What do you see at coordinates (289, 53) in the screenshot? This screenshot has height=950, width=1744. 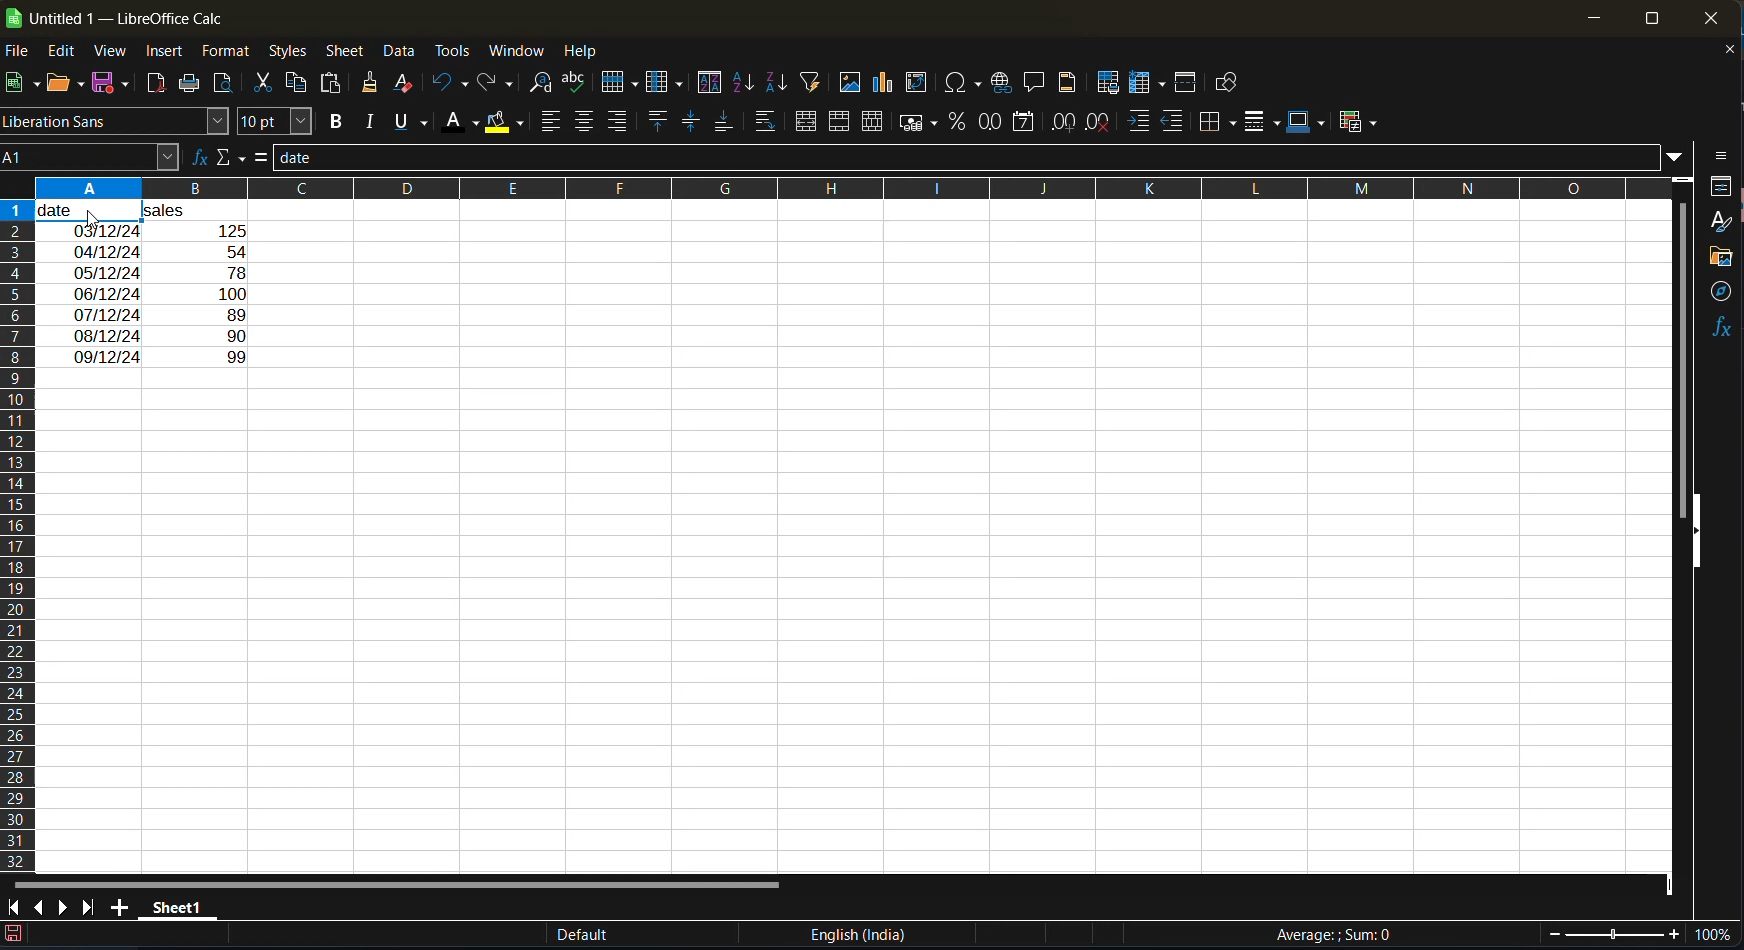 I see `styles` at bounding box center [289, 53].